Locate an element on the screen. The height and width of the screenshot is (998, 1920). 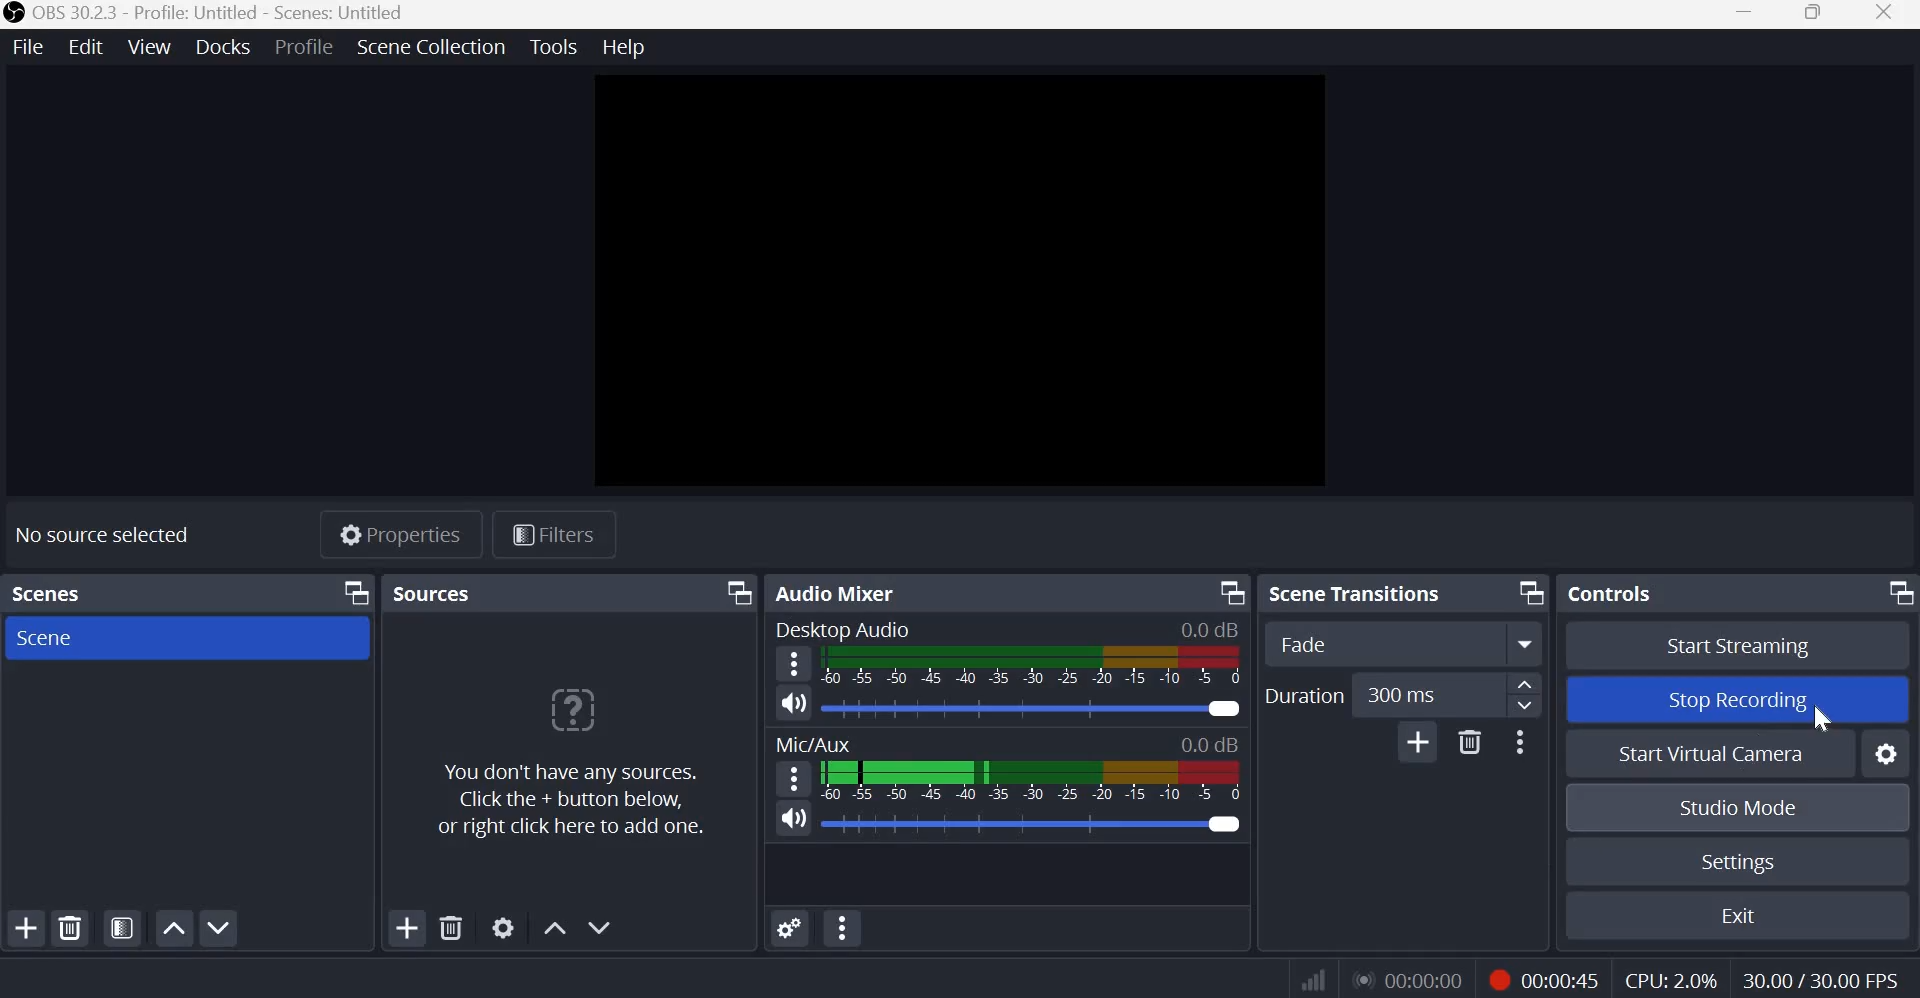
300 ms is located at coordinates (1431, 694).